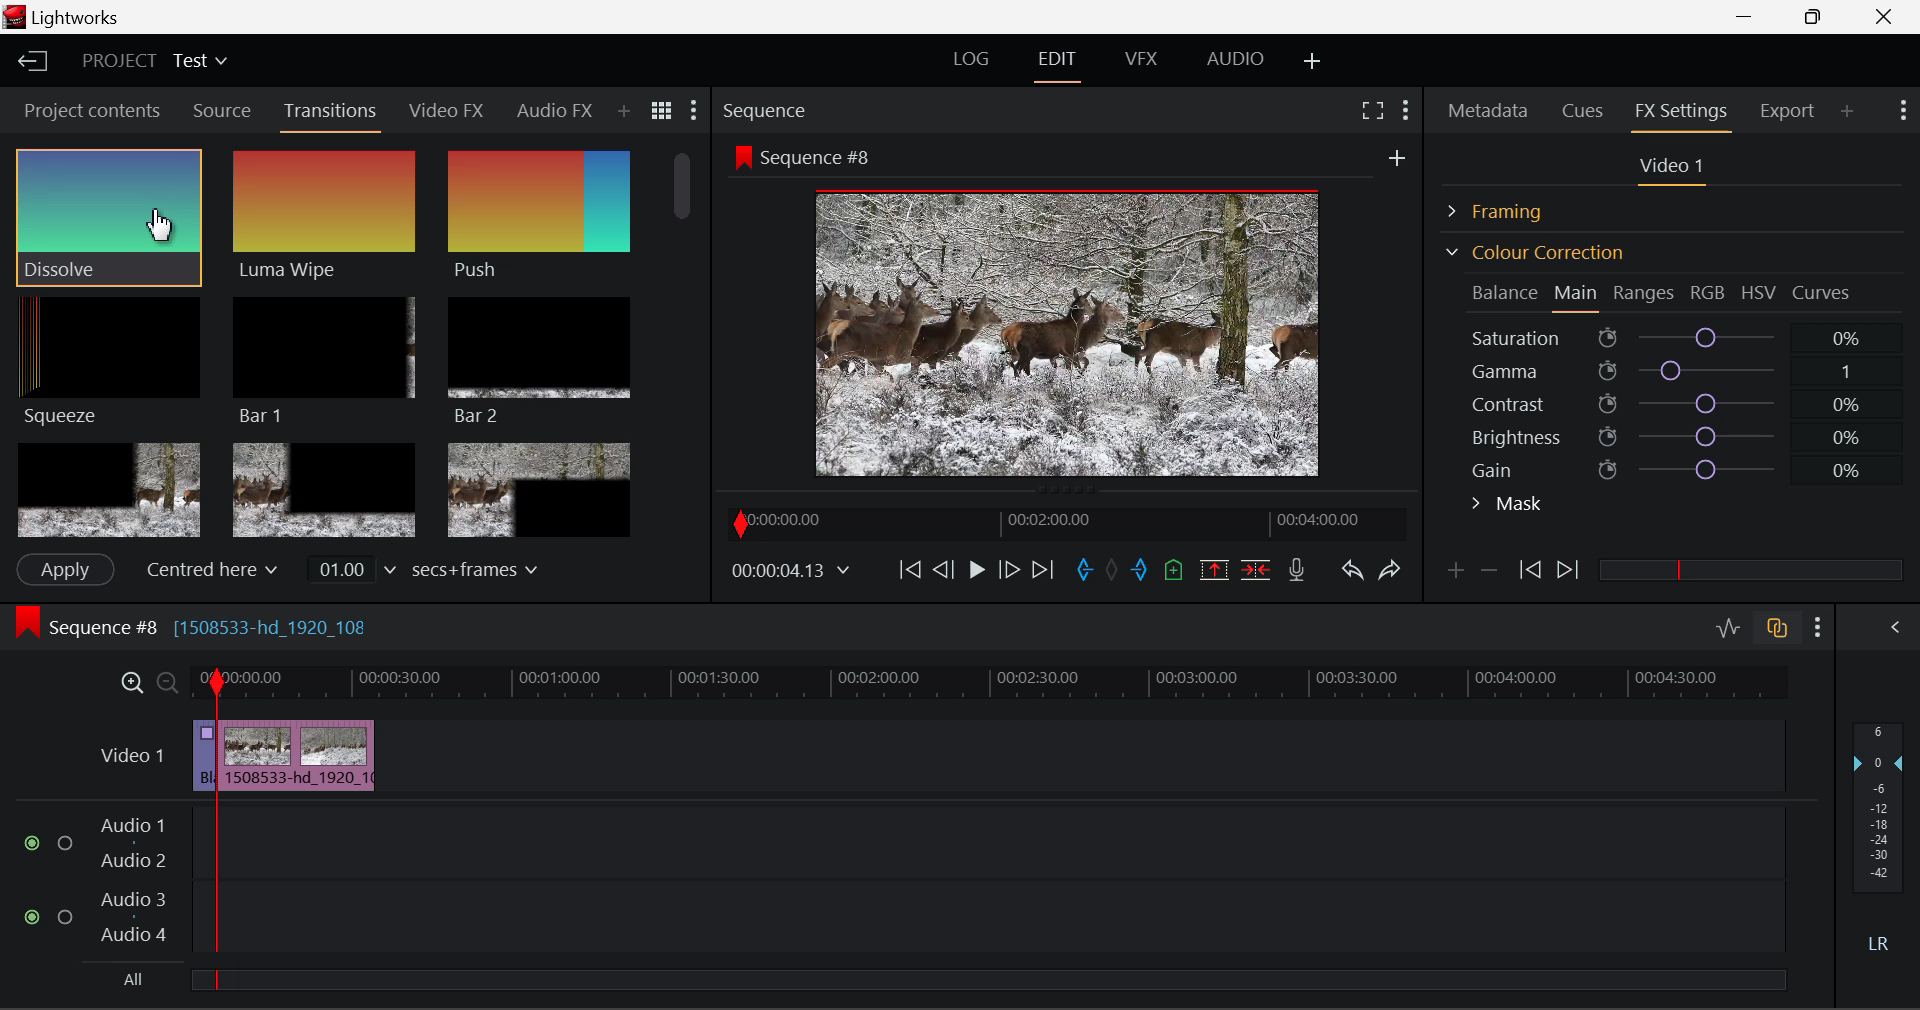 This screenshot has width=1920, height=1010. I want to click on Video 1, so click(130, 753).